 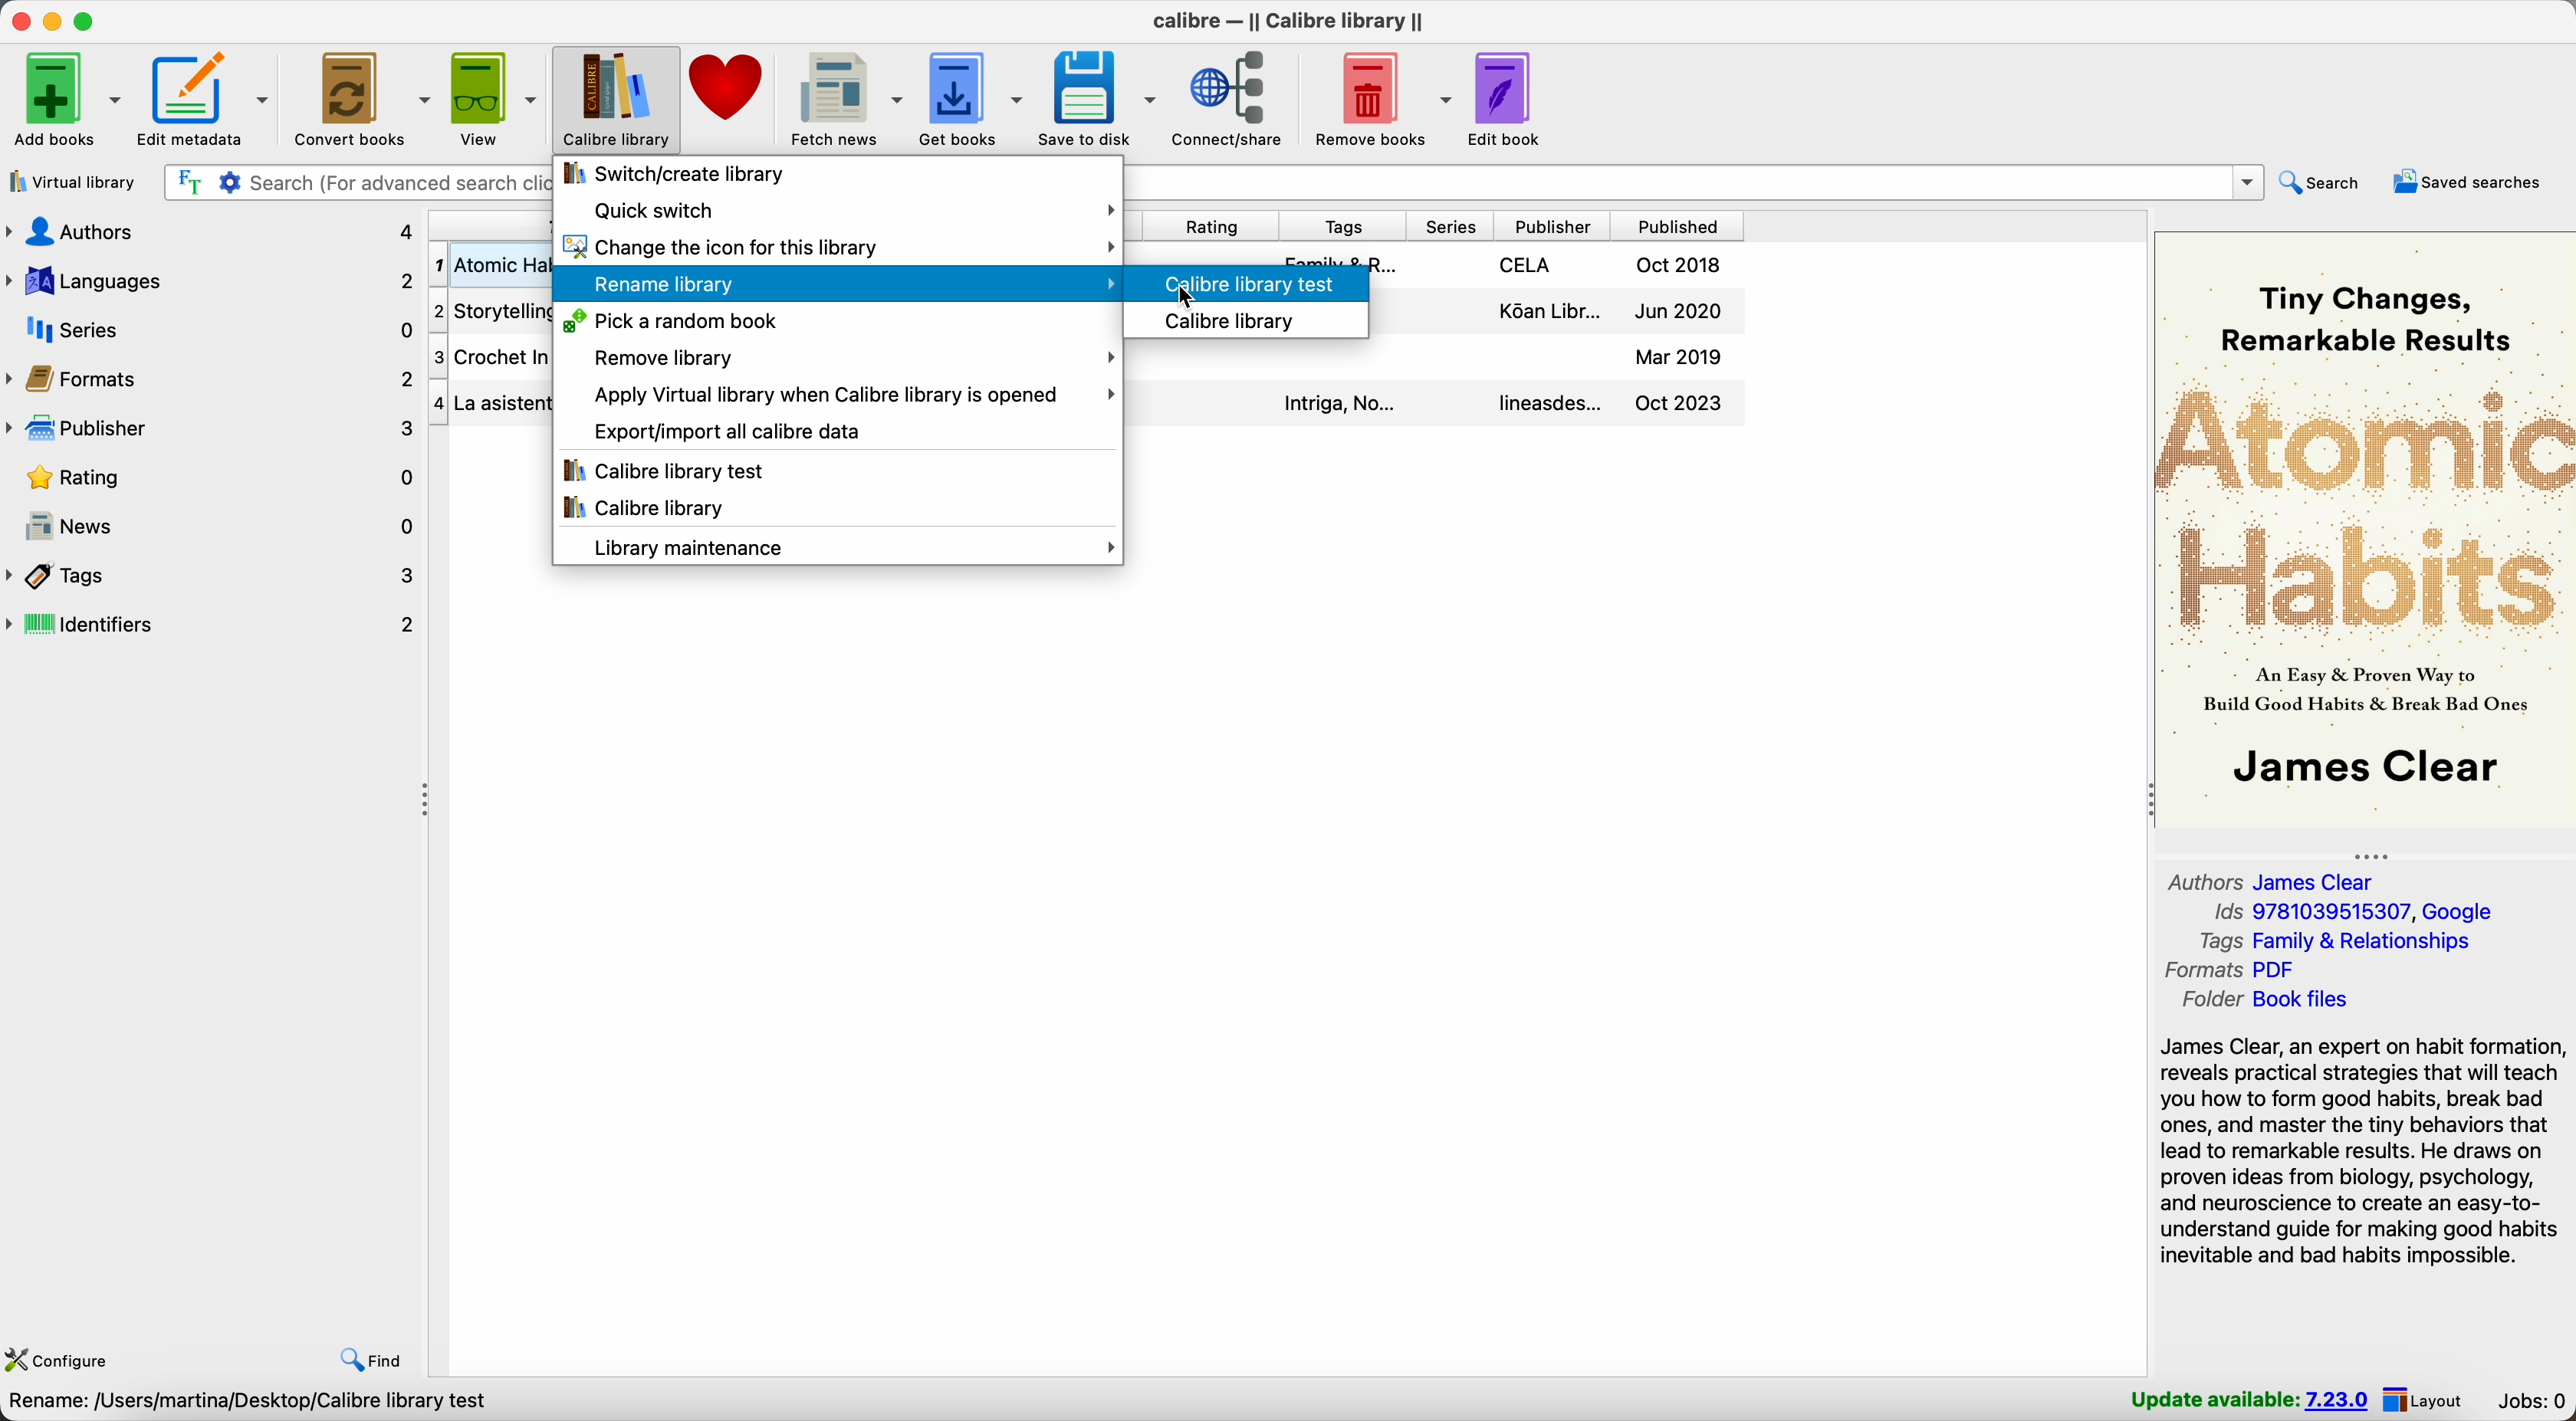 What do you see at coordinates (1383, 100) in the screenshot?
I see `remove books` at bounding box center [1383, 100].